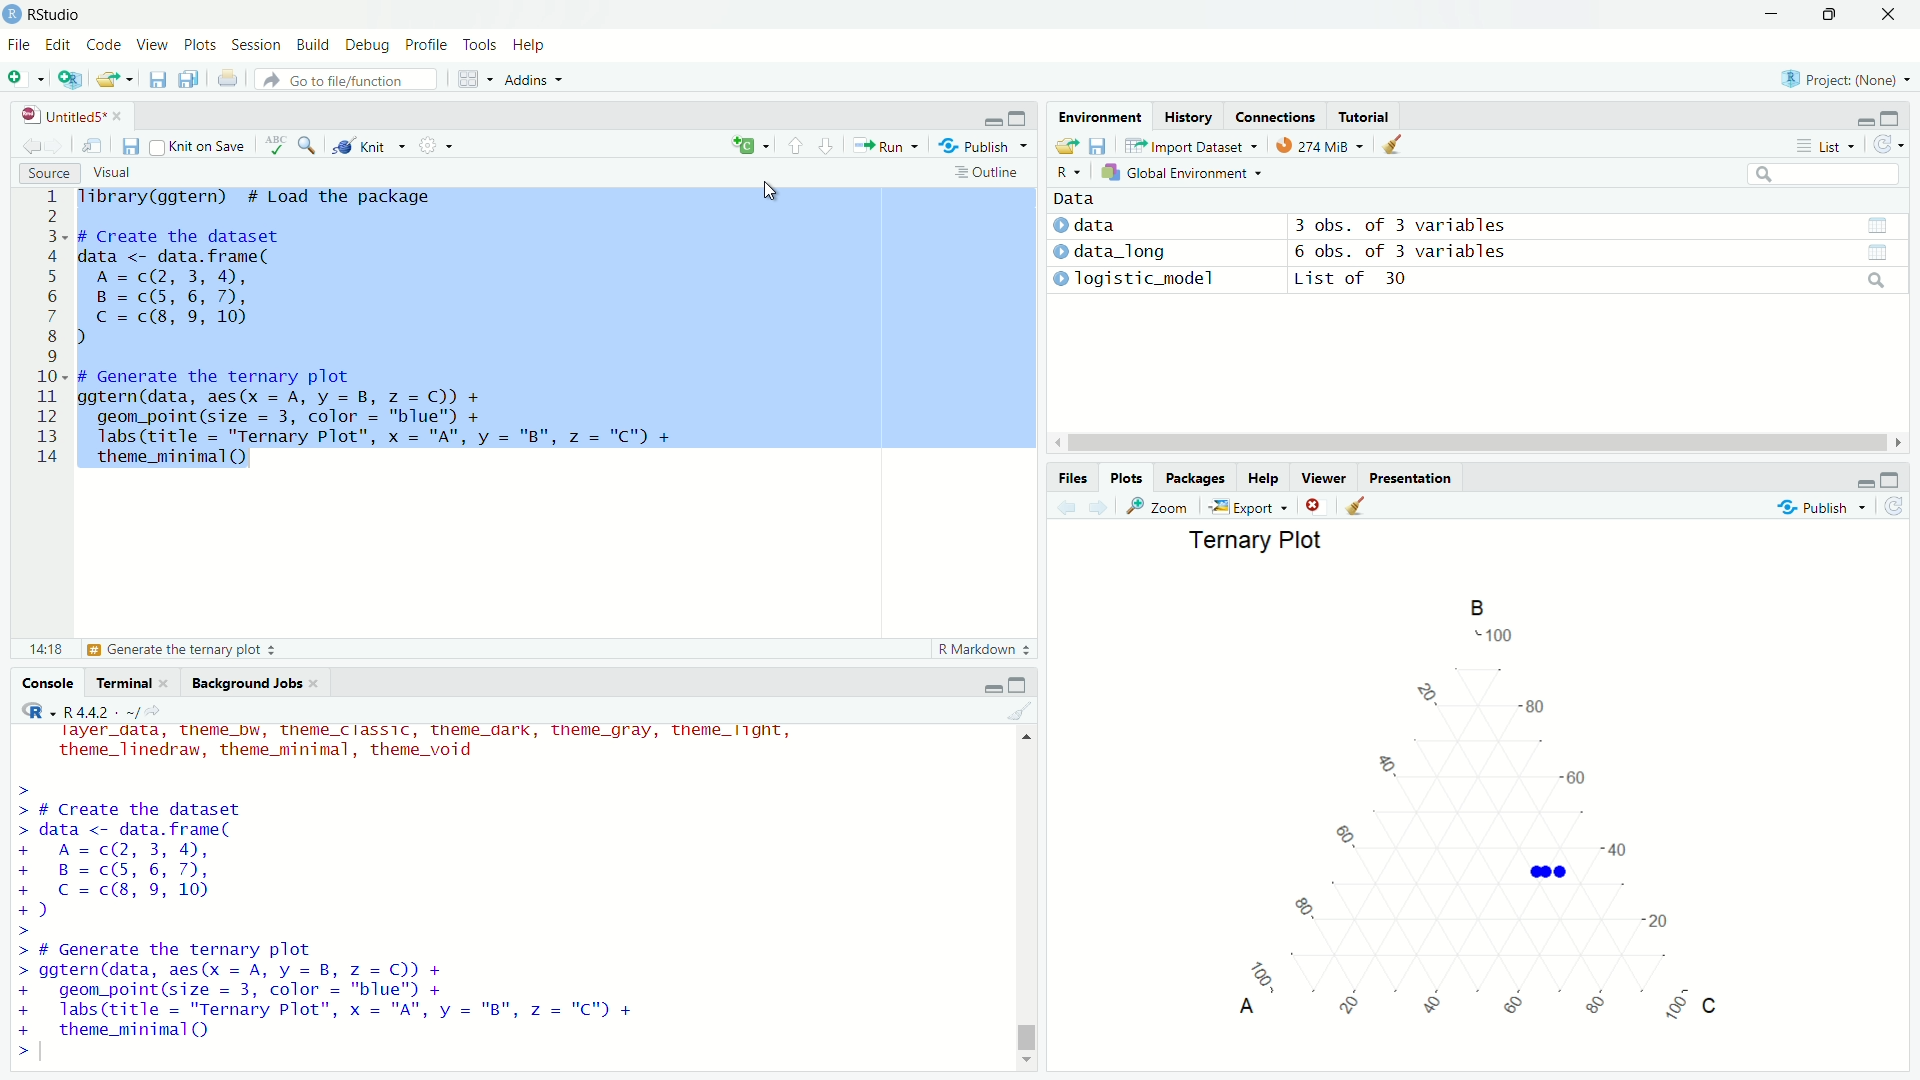 This screenshot has height=1080, width=1920. What do you see at coordinates (1071, 197) in the screenshot?
I see `Data` at bounding box center [1071, 197].